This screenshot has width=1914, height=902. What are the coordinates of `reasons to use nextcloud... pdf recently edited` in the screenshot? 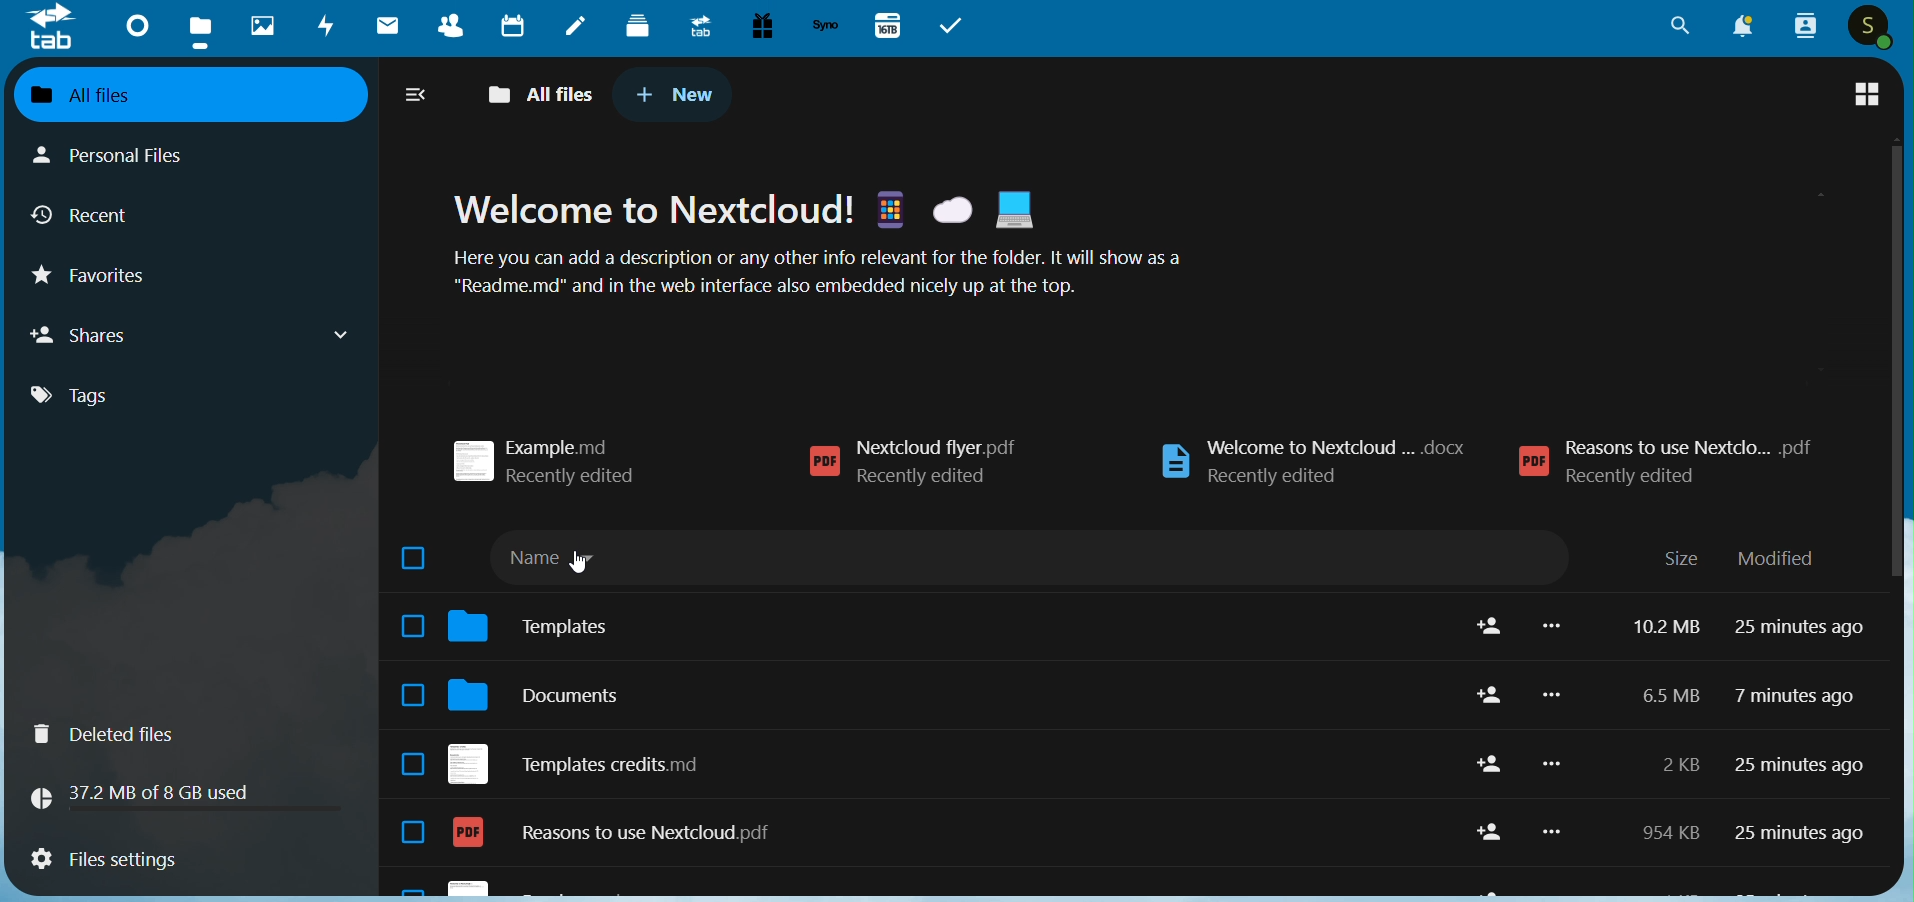 It's located at (1685, 453).